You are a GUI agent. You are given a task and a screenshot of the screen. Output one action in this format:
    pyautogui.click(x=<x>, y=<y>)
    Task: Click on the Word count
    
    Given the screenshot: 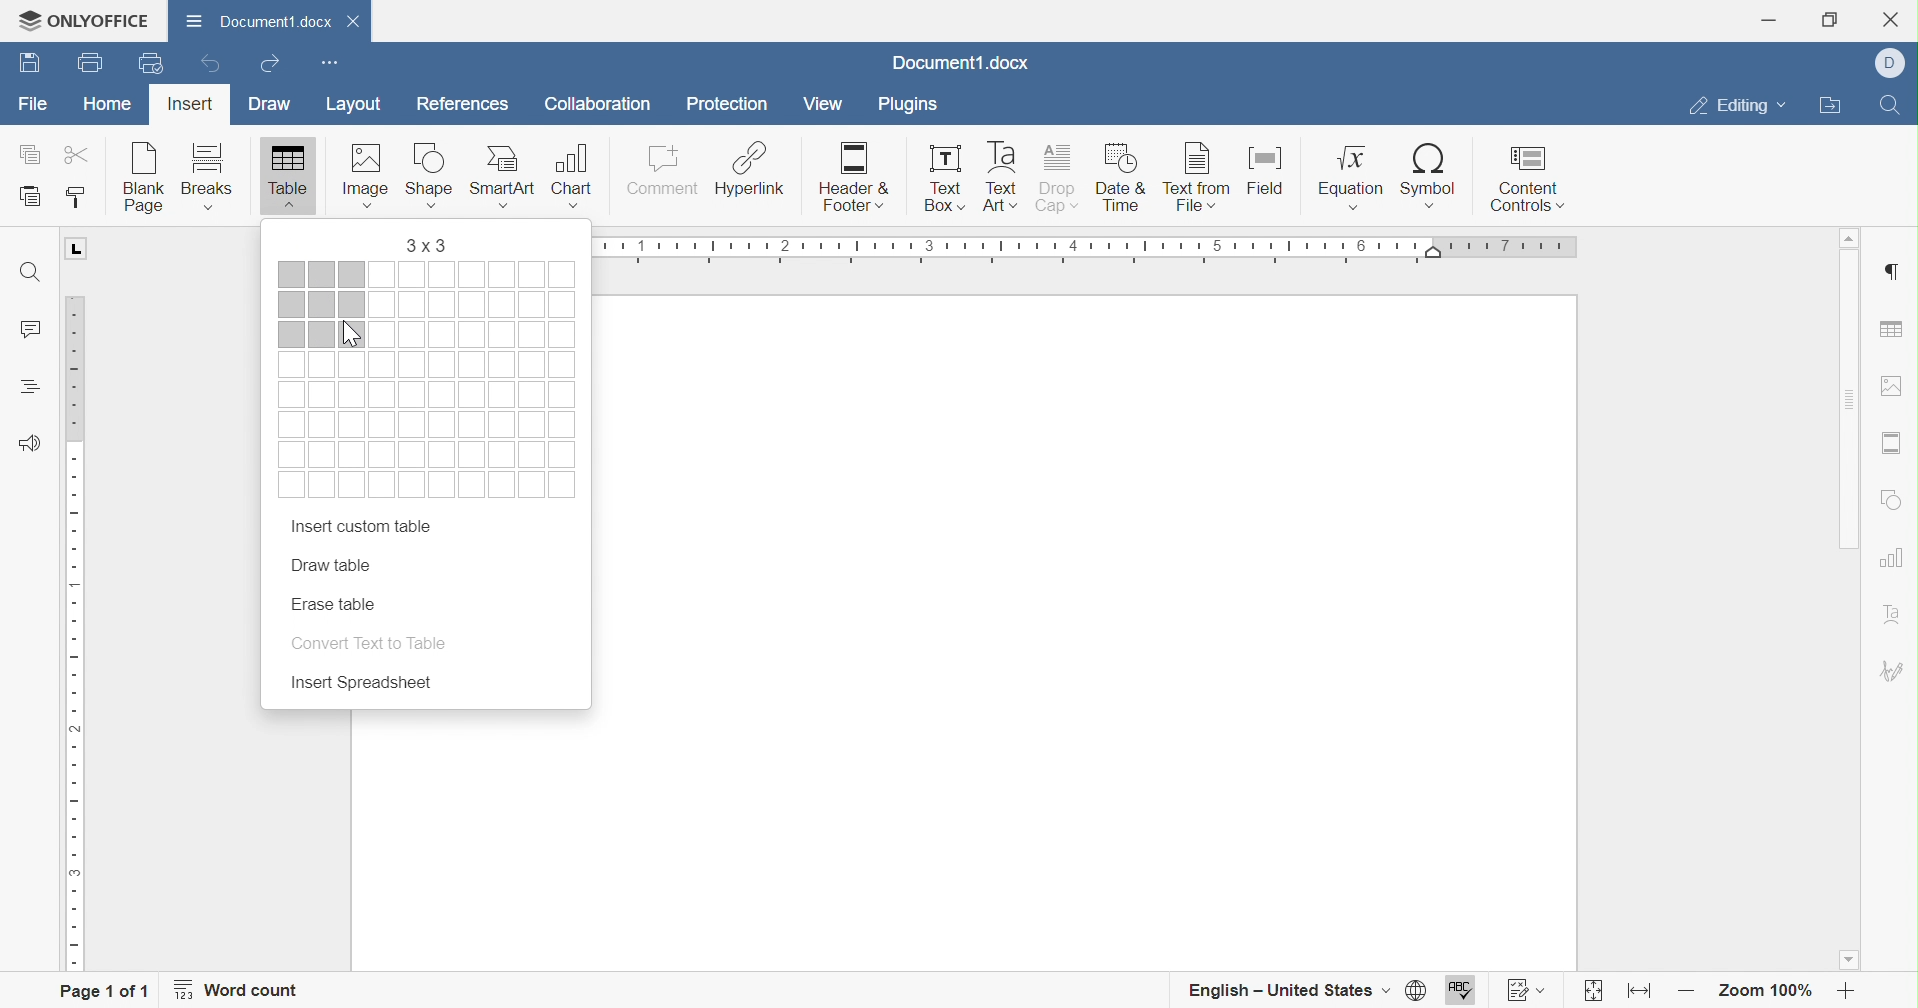 What is the action you would take?
    pyautogui.click(x=242, y=989)
    